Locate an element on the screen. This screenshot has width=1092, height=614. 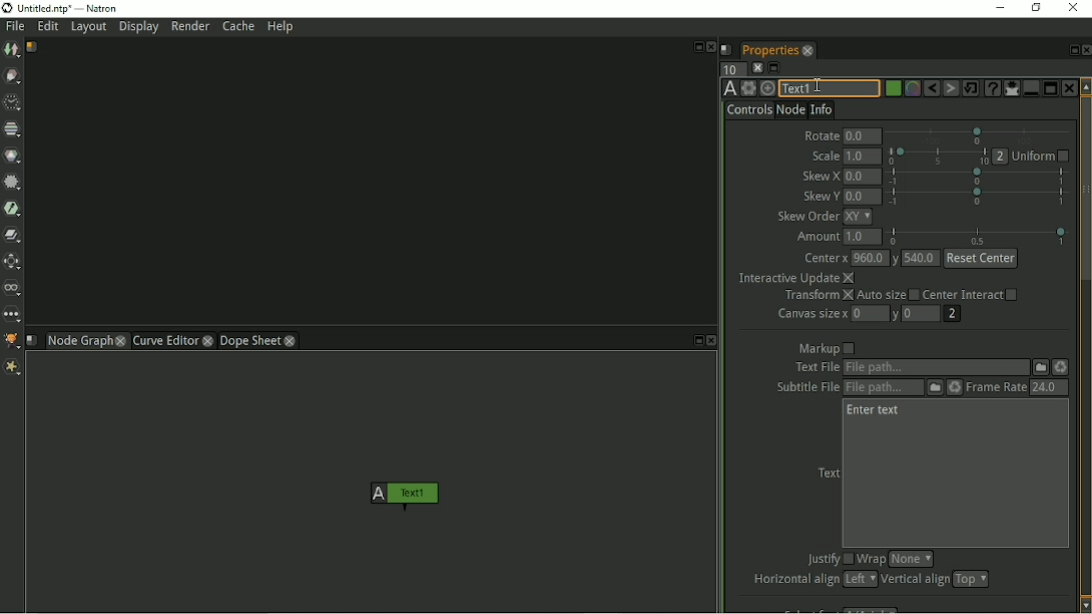
Canvas size is located at coordinates (811, 314).